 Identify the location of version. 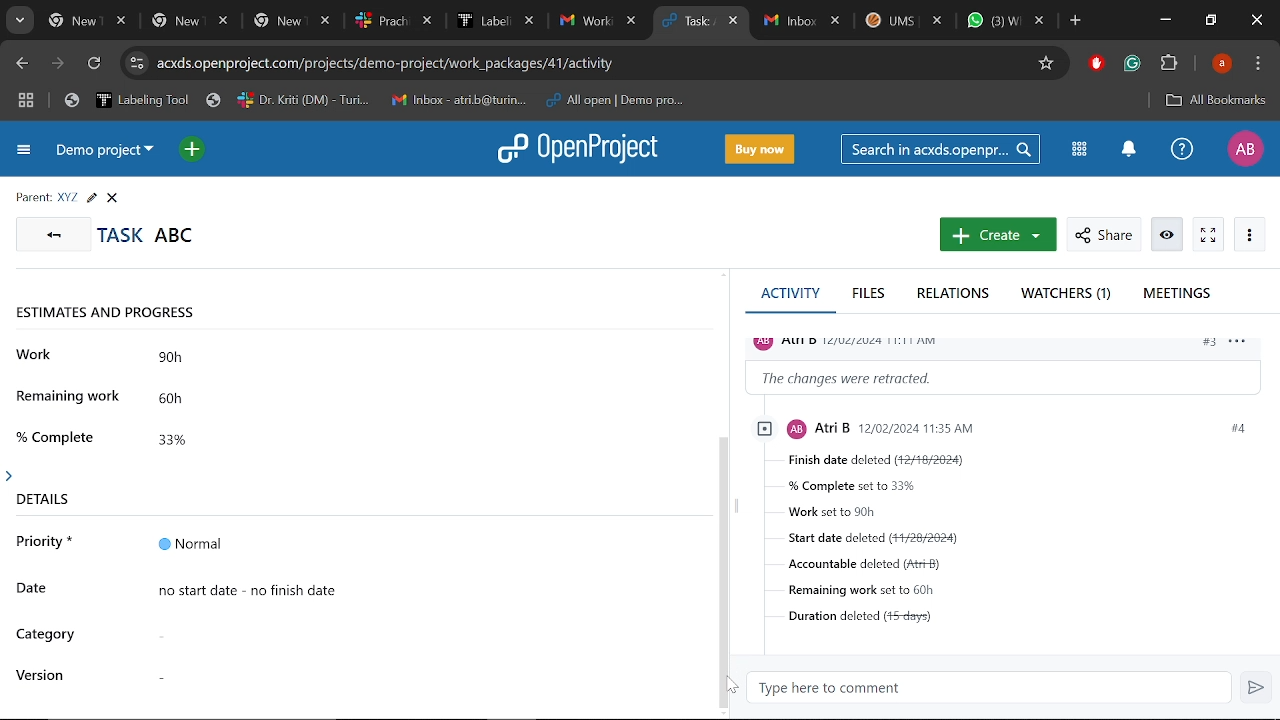
(43, 675).